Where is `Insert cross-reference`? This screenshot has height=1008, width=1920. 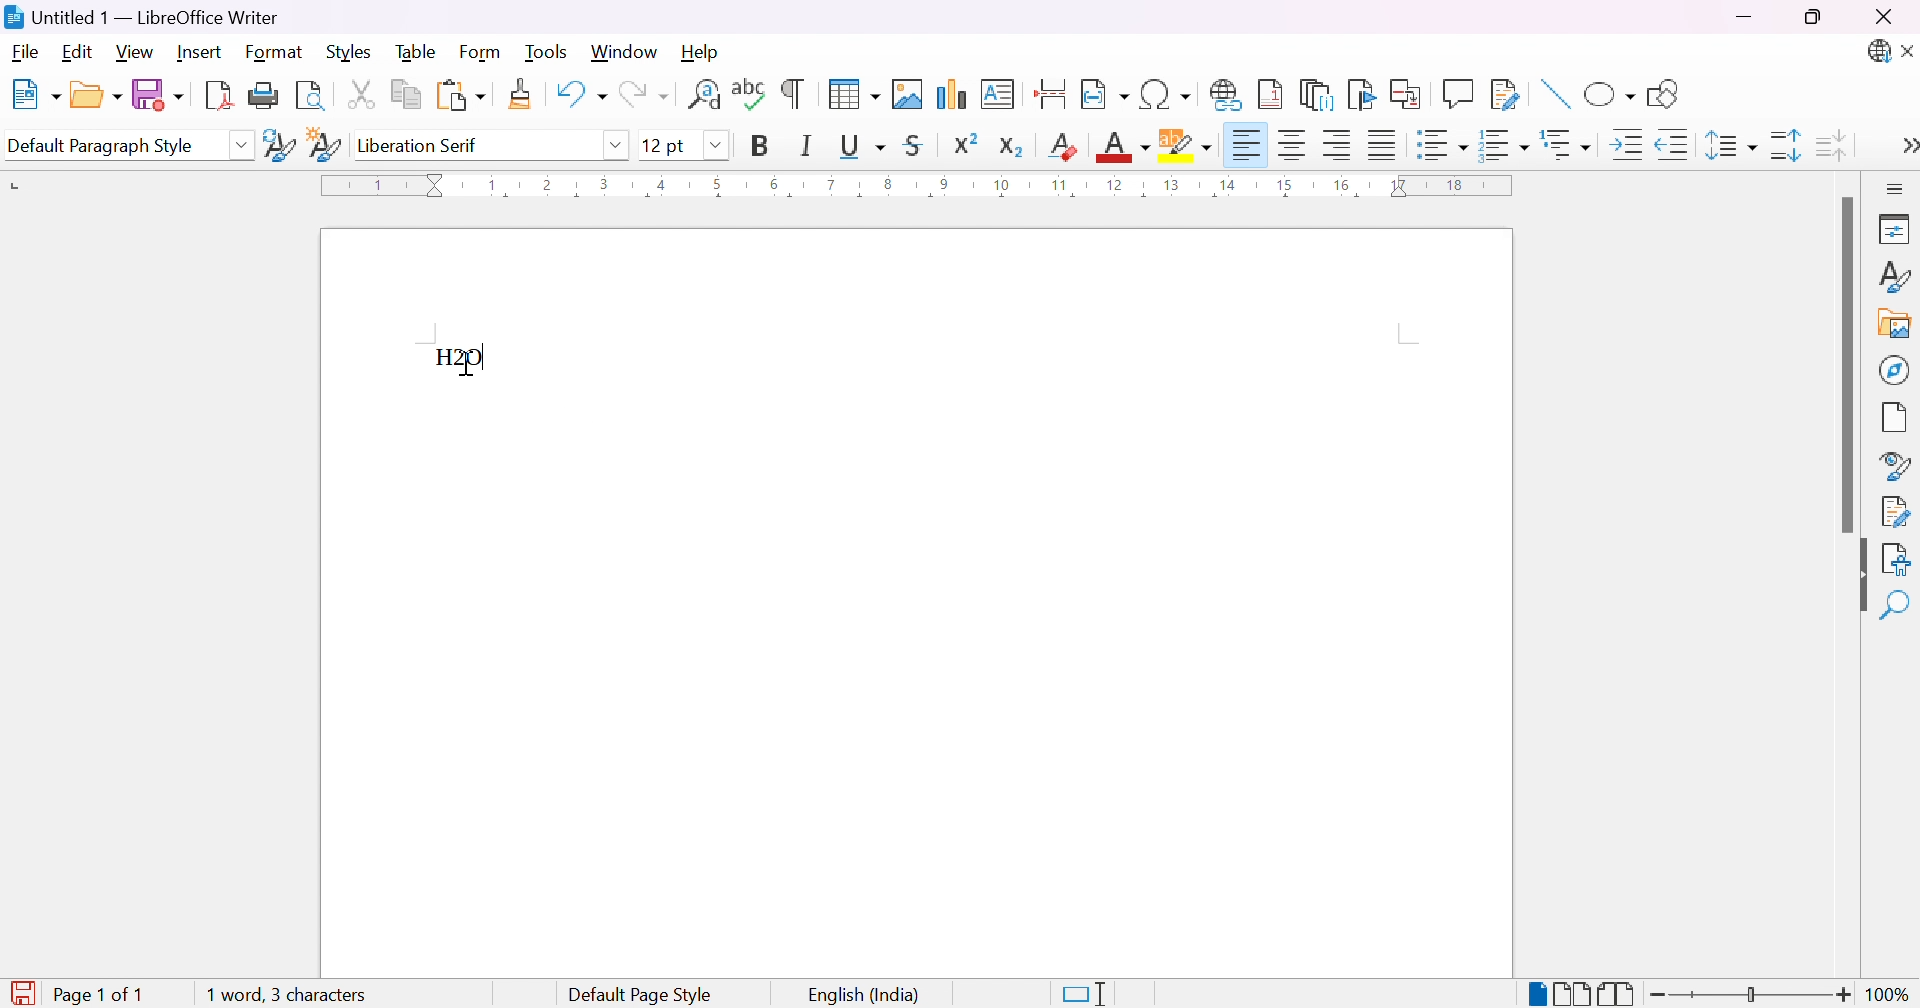 Insert cross-reference is located at coordinates (1409, 92).